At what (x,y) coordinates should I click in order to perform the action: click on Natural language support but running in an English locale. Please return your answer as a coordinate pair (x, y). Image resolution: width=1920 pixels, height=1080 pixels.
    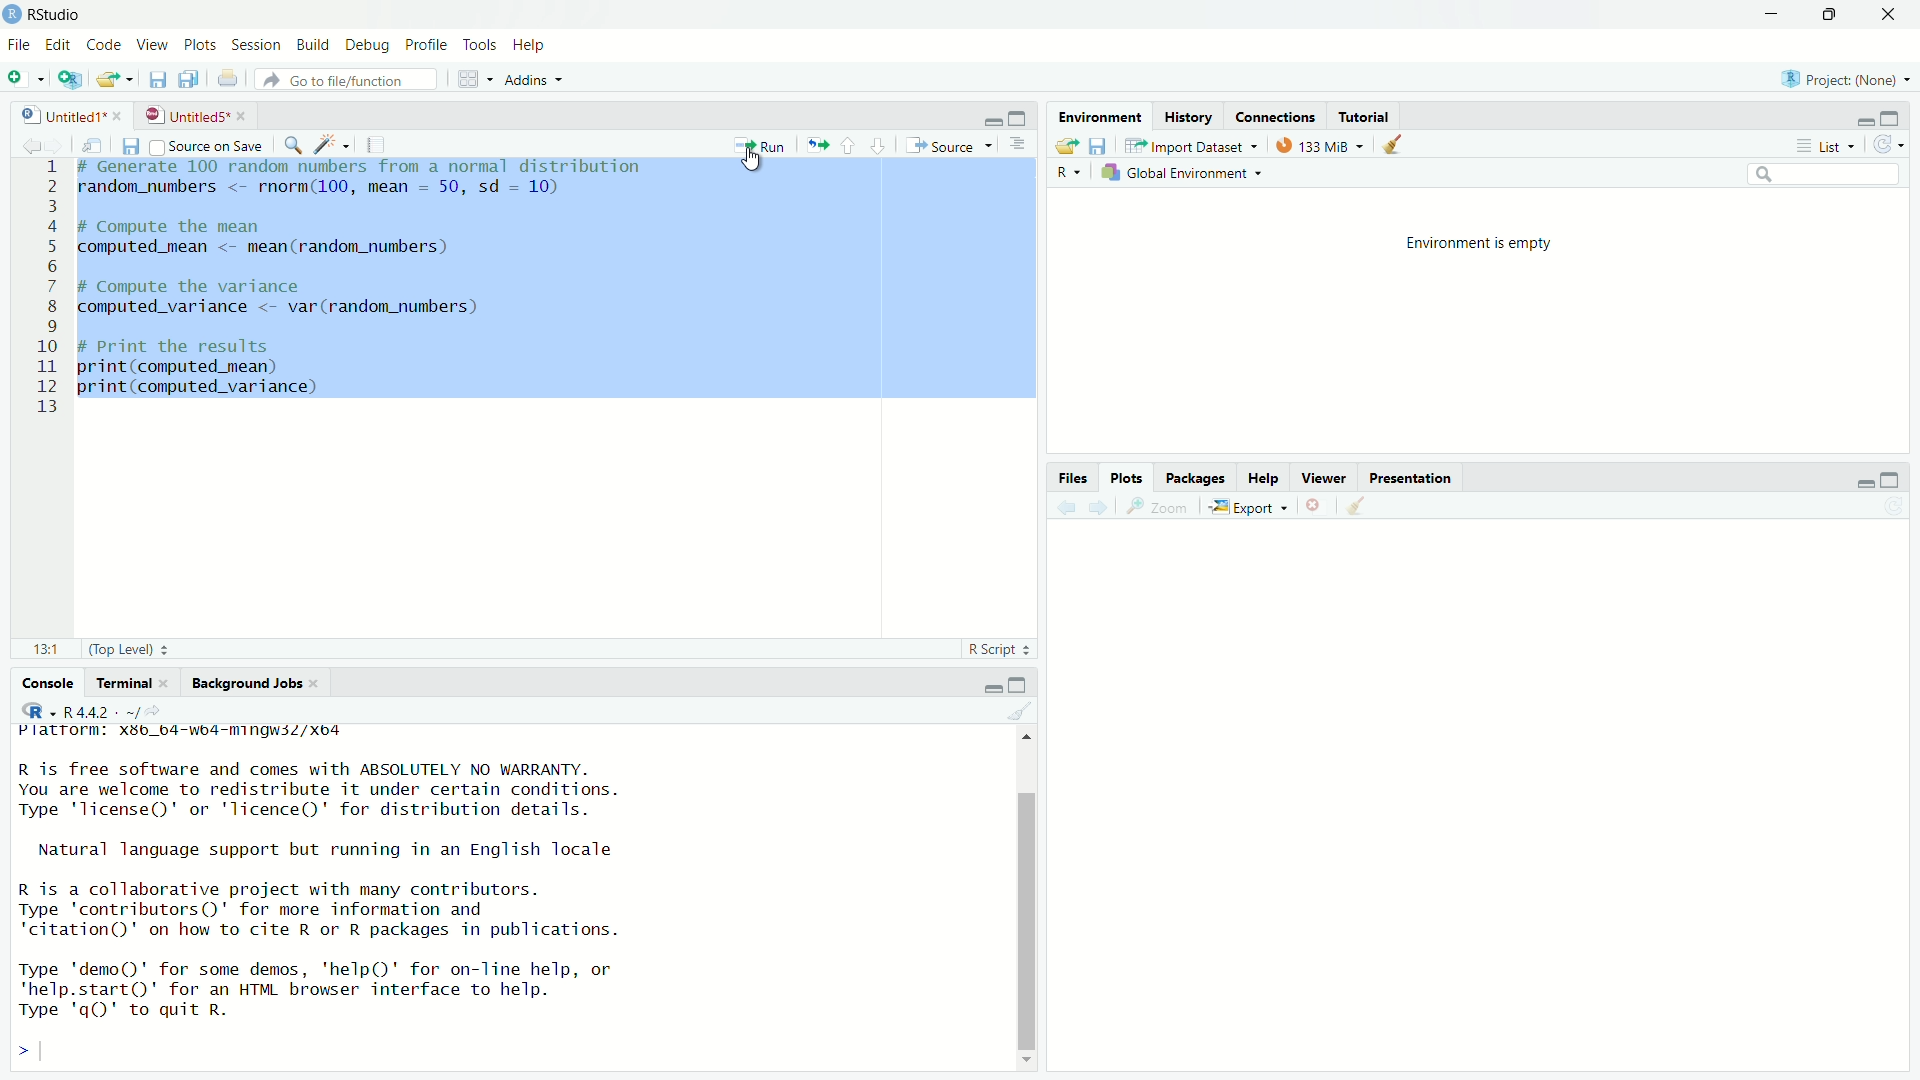
    Looking at the image, I should click on (326, 849).